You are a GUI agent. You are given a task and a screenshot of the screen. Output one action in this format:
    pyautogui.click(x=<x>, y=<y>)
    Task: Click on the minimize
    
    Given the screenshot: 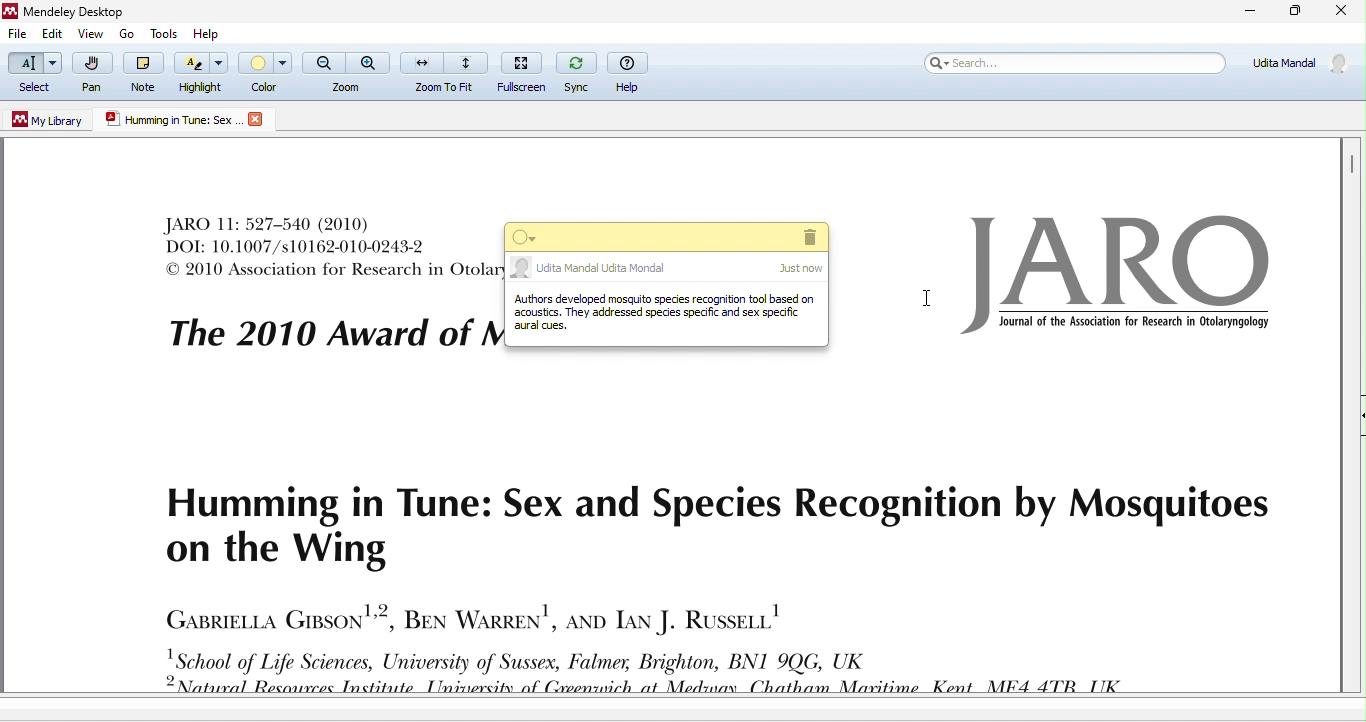 What is the action you would take?
    pyautogui.click(x=1247, y=12)
    